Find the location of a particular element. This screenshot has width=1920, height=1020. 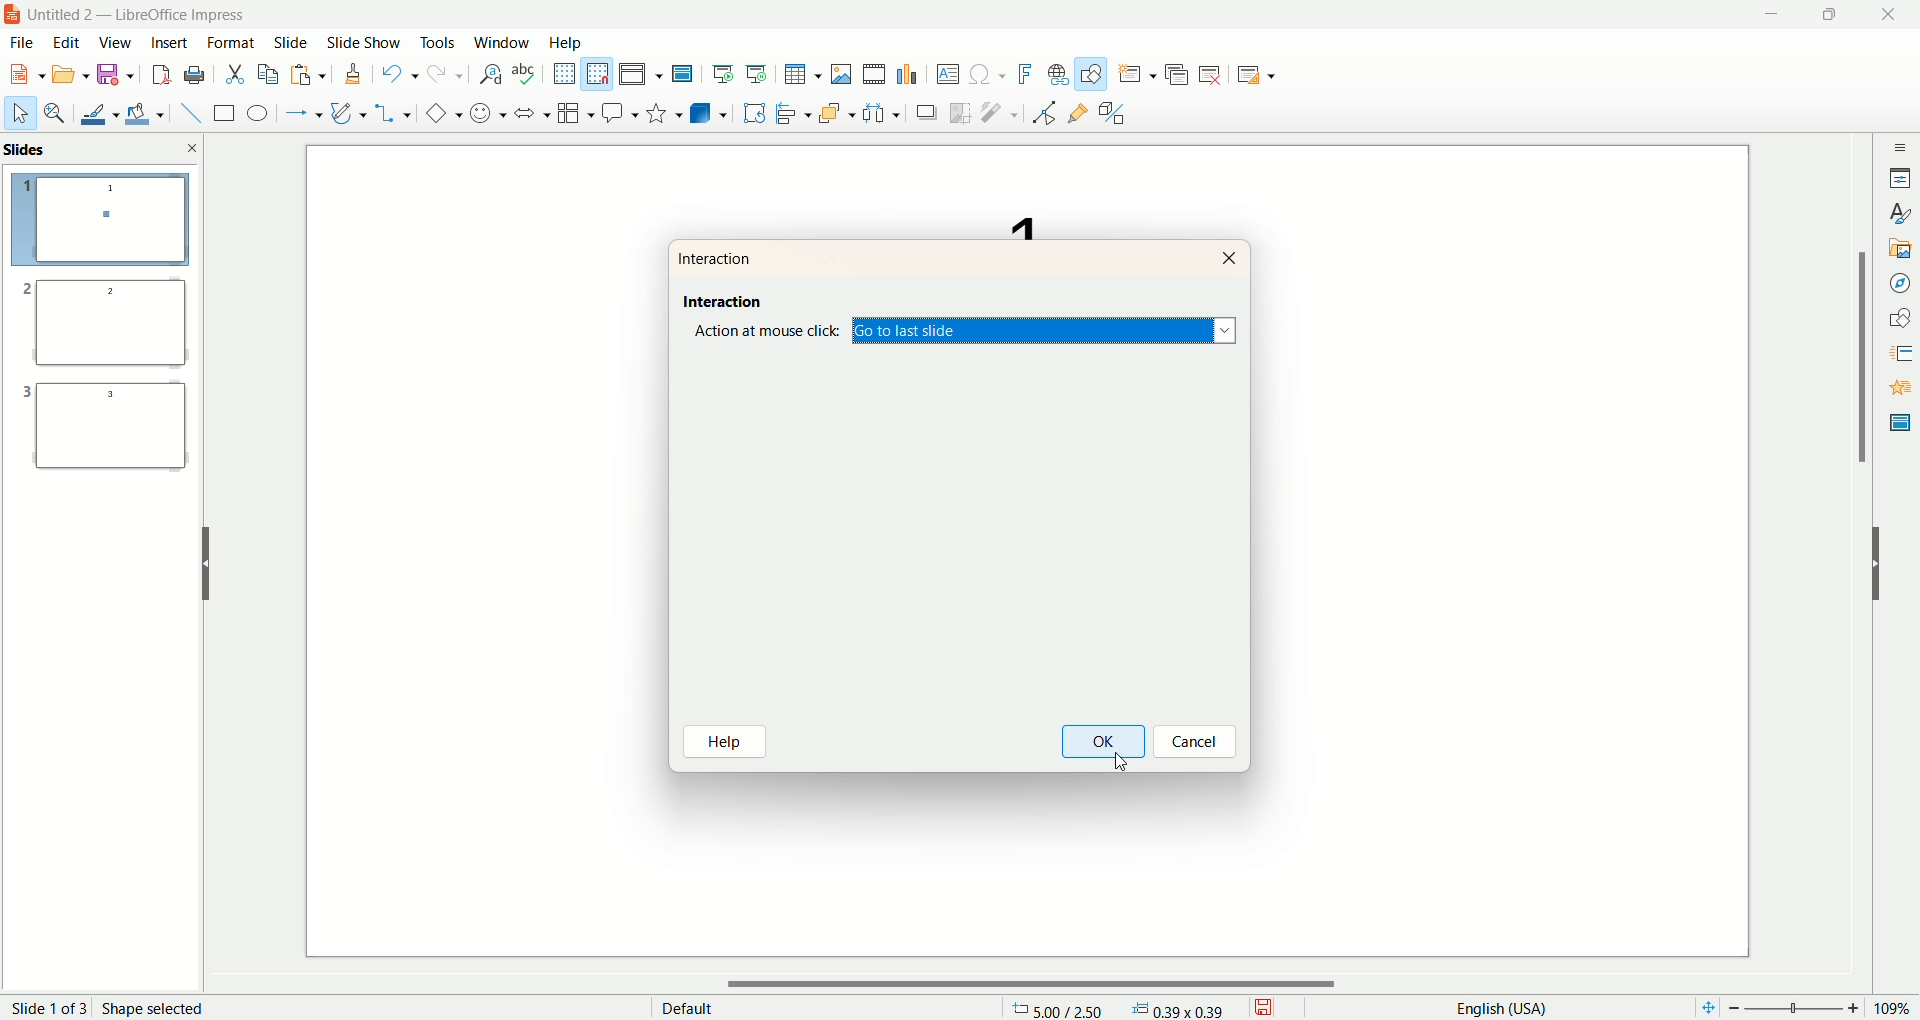

text is located at coordinates (1009, 217).